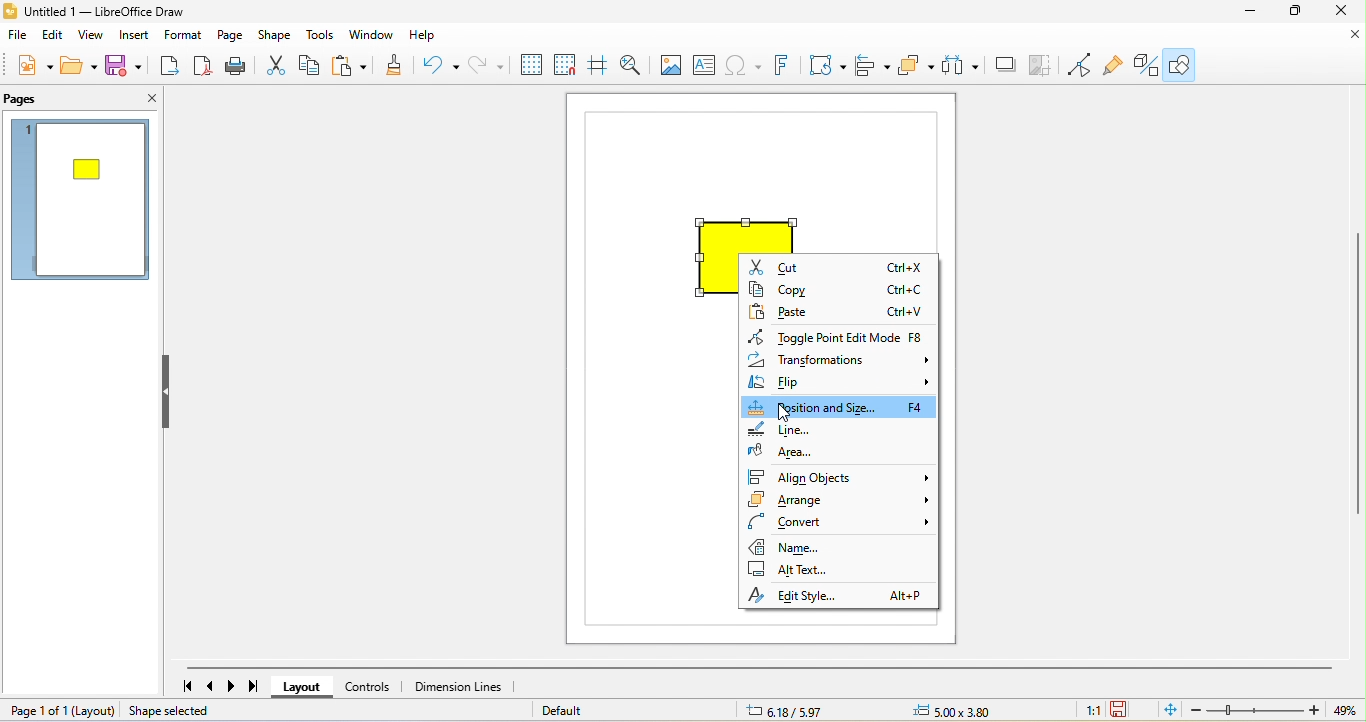 The width and height of the screenshot is (1366, 722). What do you see at coordinates (841, 503) in the screenshot?
I see `arrange` at bounding box center [841, 503].